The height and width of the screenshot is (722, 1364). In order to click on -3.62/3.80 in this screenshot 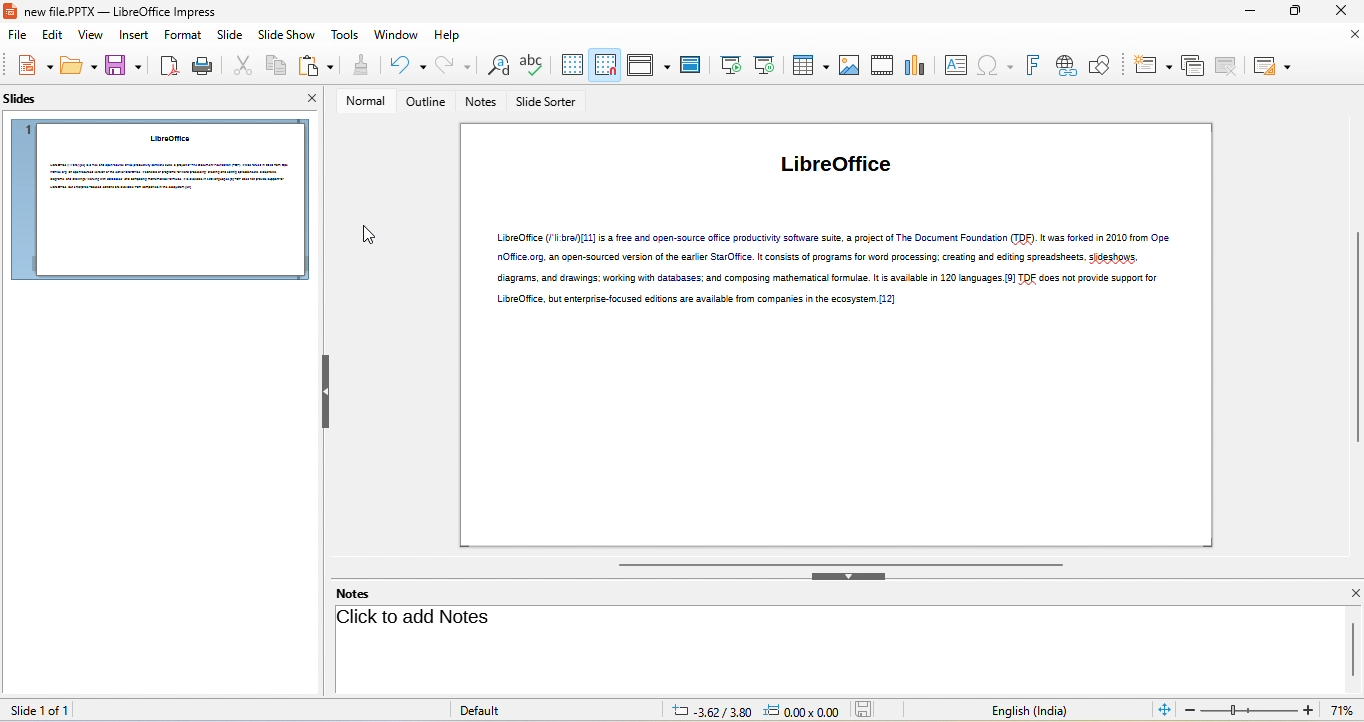, I will do `click(706, 710)`.